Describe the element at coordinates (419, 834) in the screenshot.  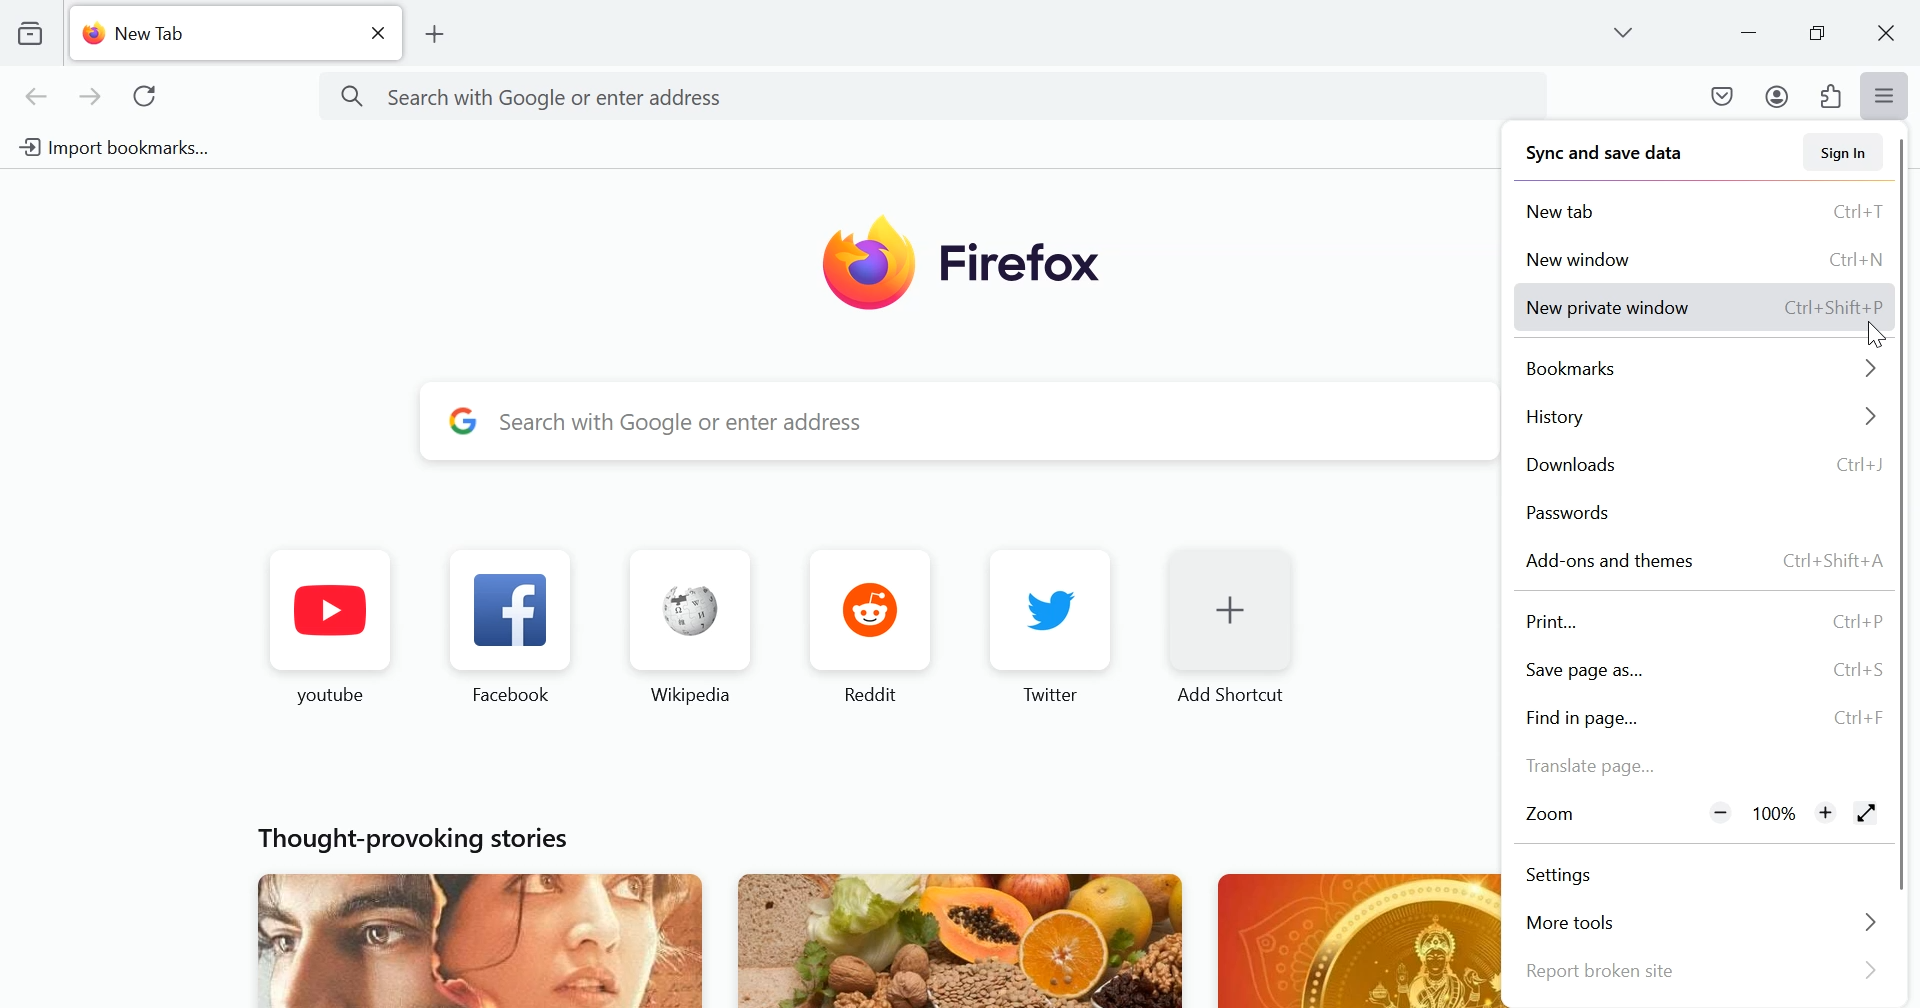
I see `Thought provoking stories` at that location.